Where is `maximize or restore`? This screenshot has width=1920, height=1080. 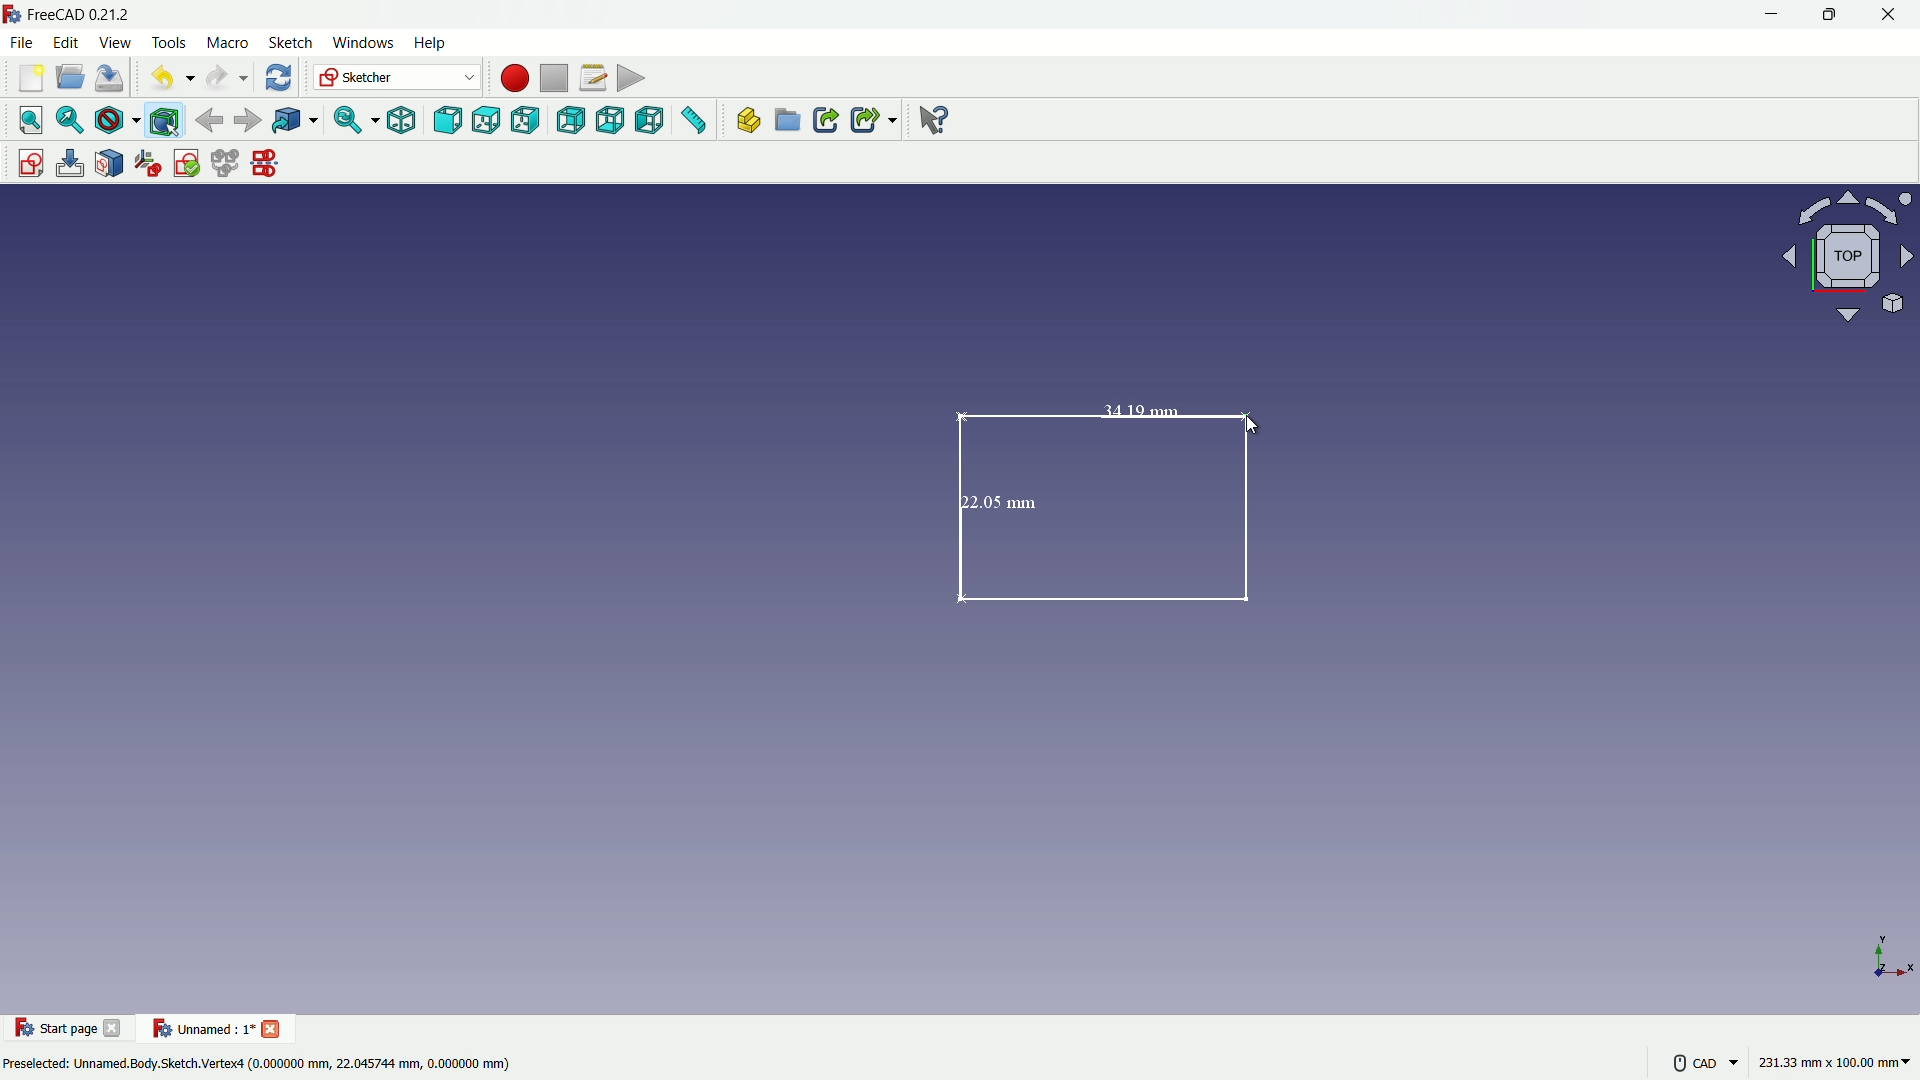
maximize or restore is located at coordinates (1832, 15).